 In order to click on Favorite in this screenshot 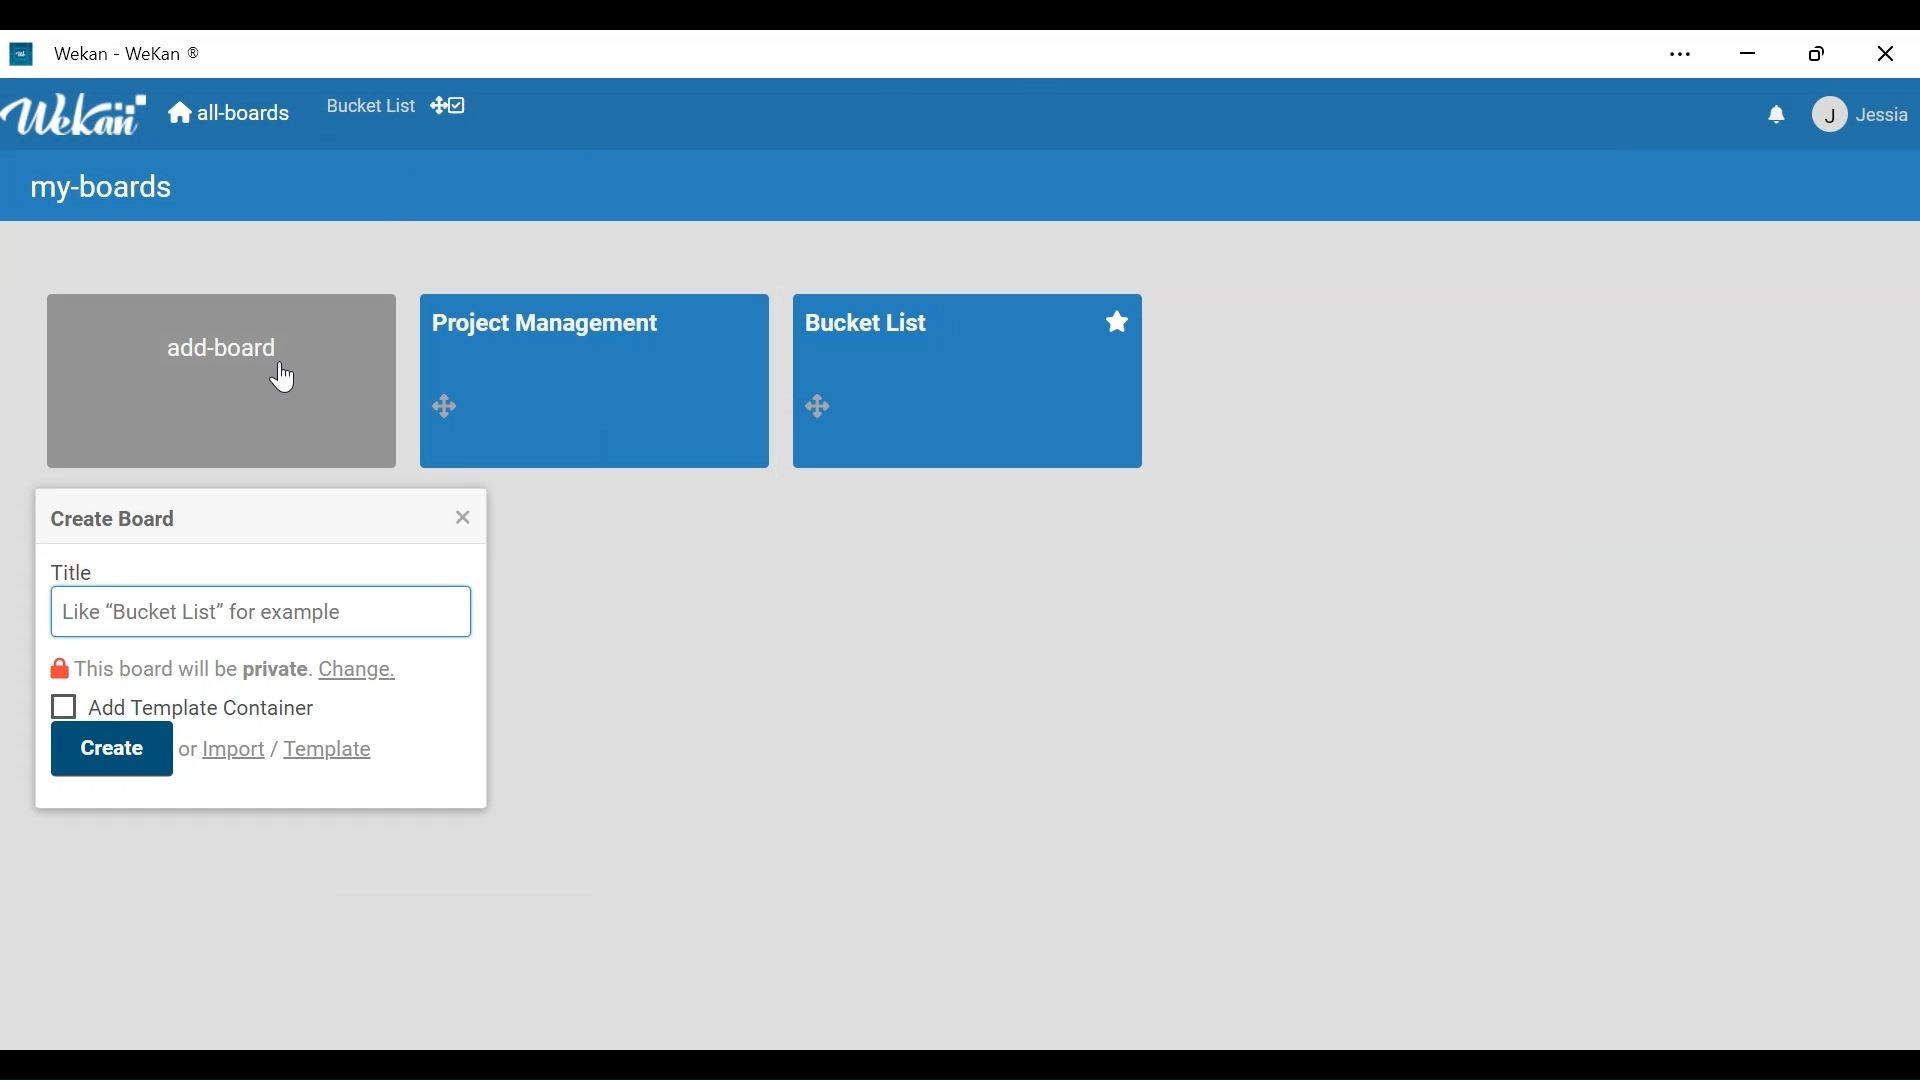, I will do `click(1115, 322)`.